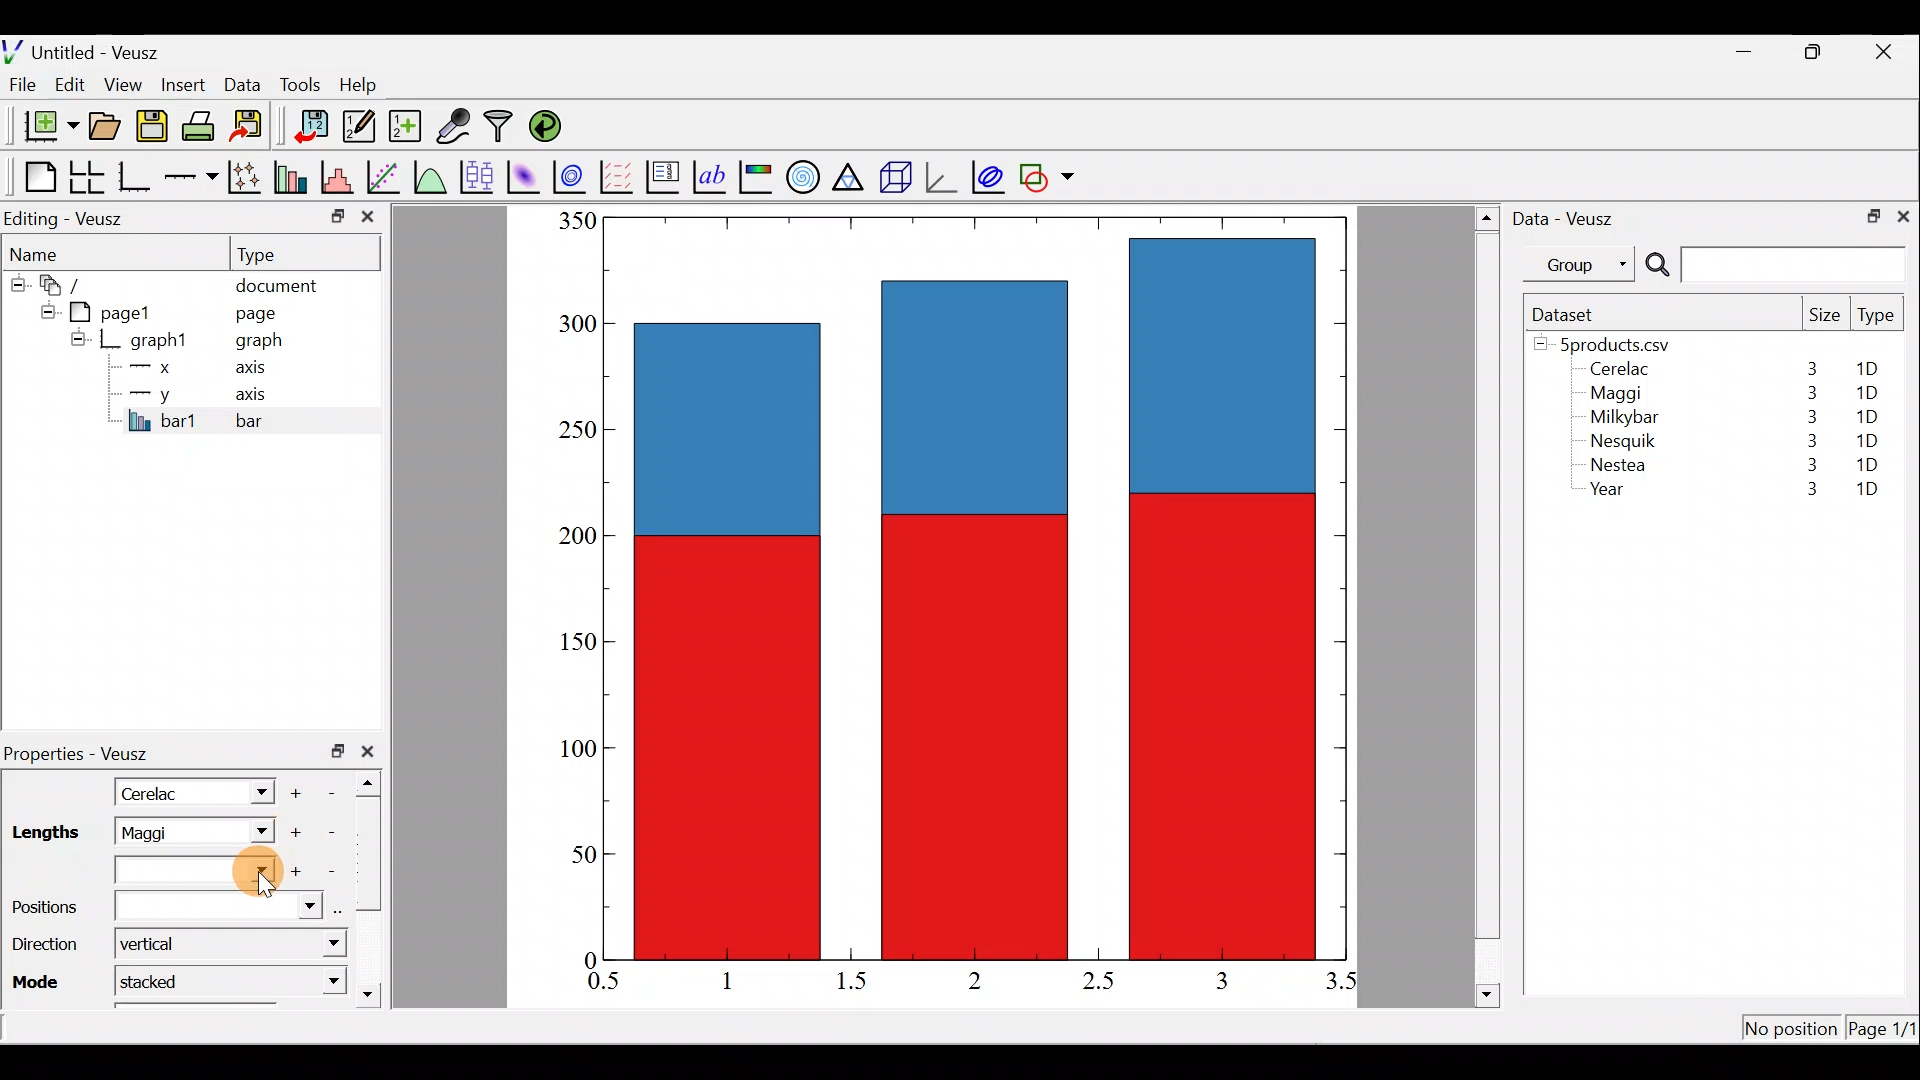 The height and width of the screenshot is (1080, 1920). Describe the element at coordinates (578, 646) in the screenshot. I see `150` at that location.